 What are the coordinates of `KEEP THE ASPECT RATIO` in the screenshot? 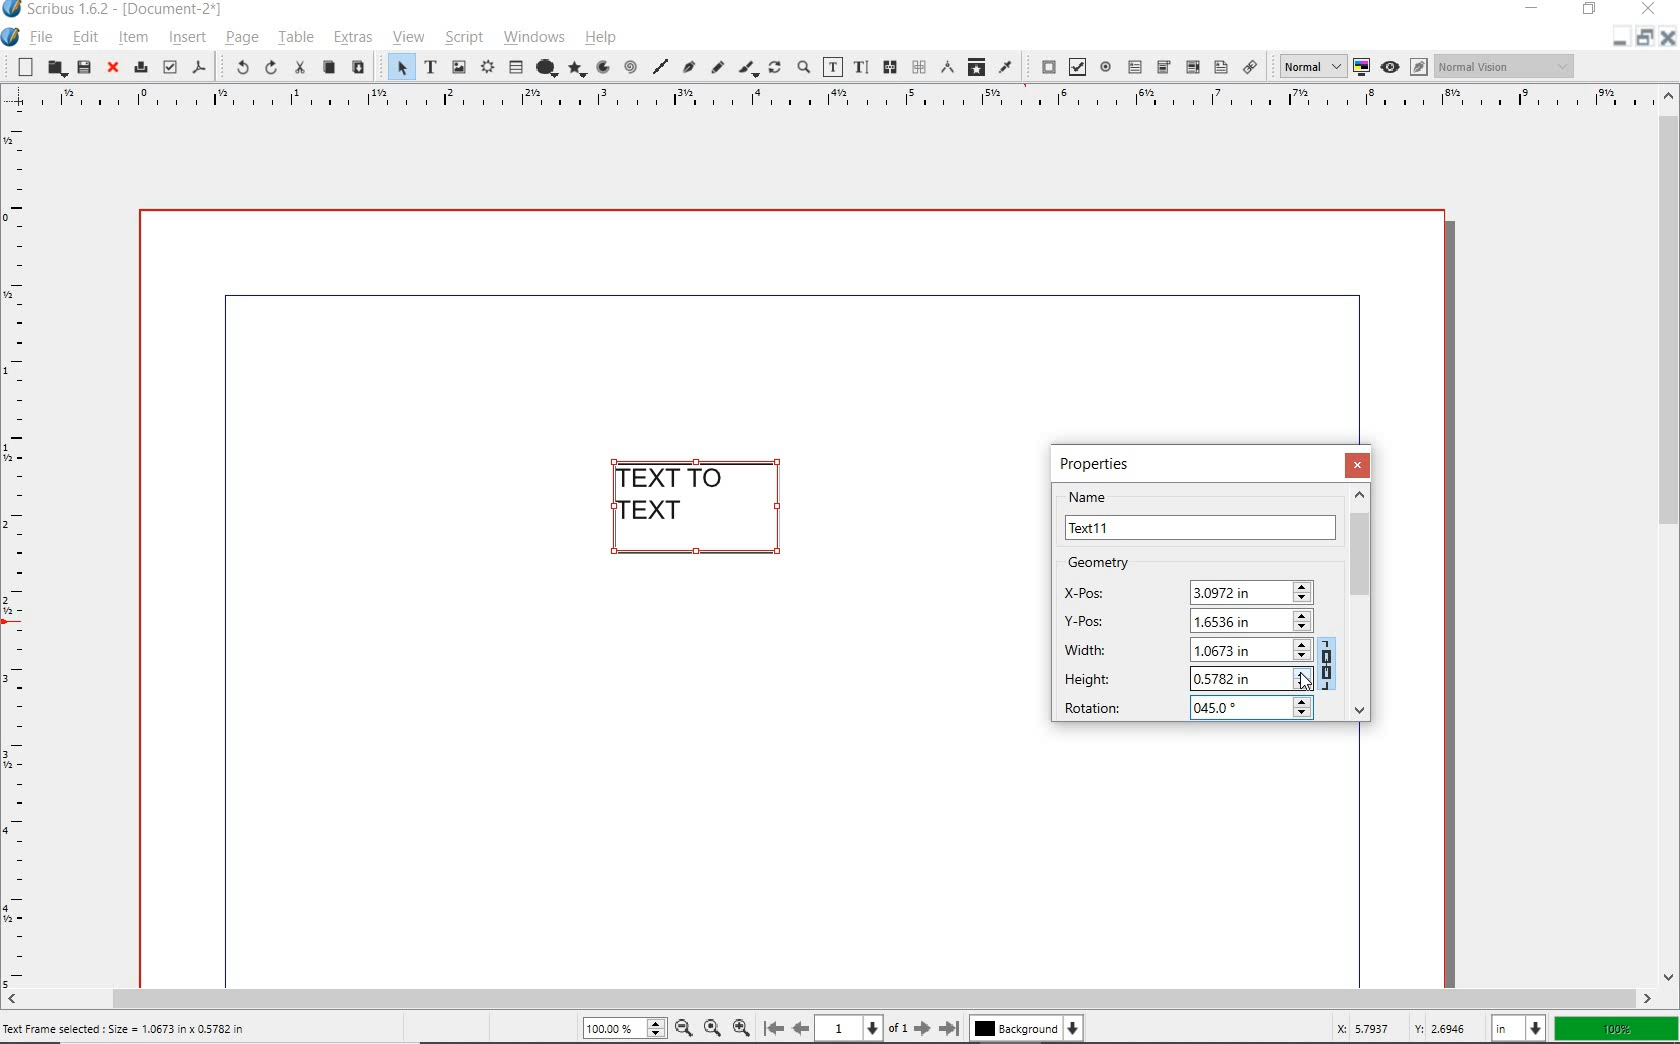 It's located at (1330, 661).